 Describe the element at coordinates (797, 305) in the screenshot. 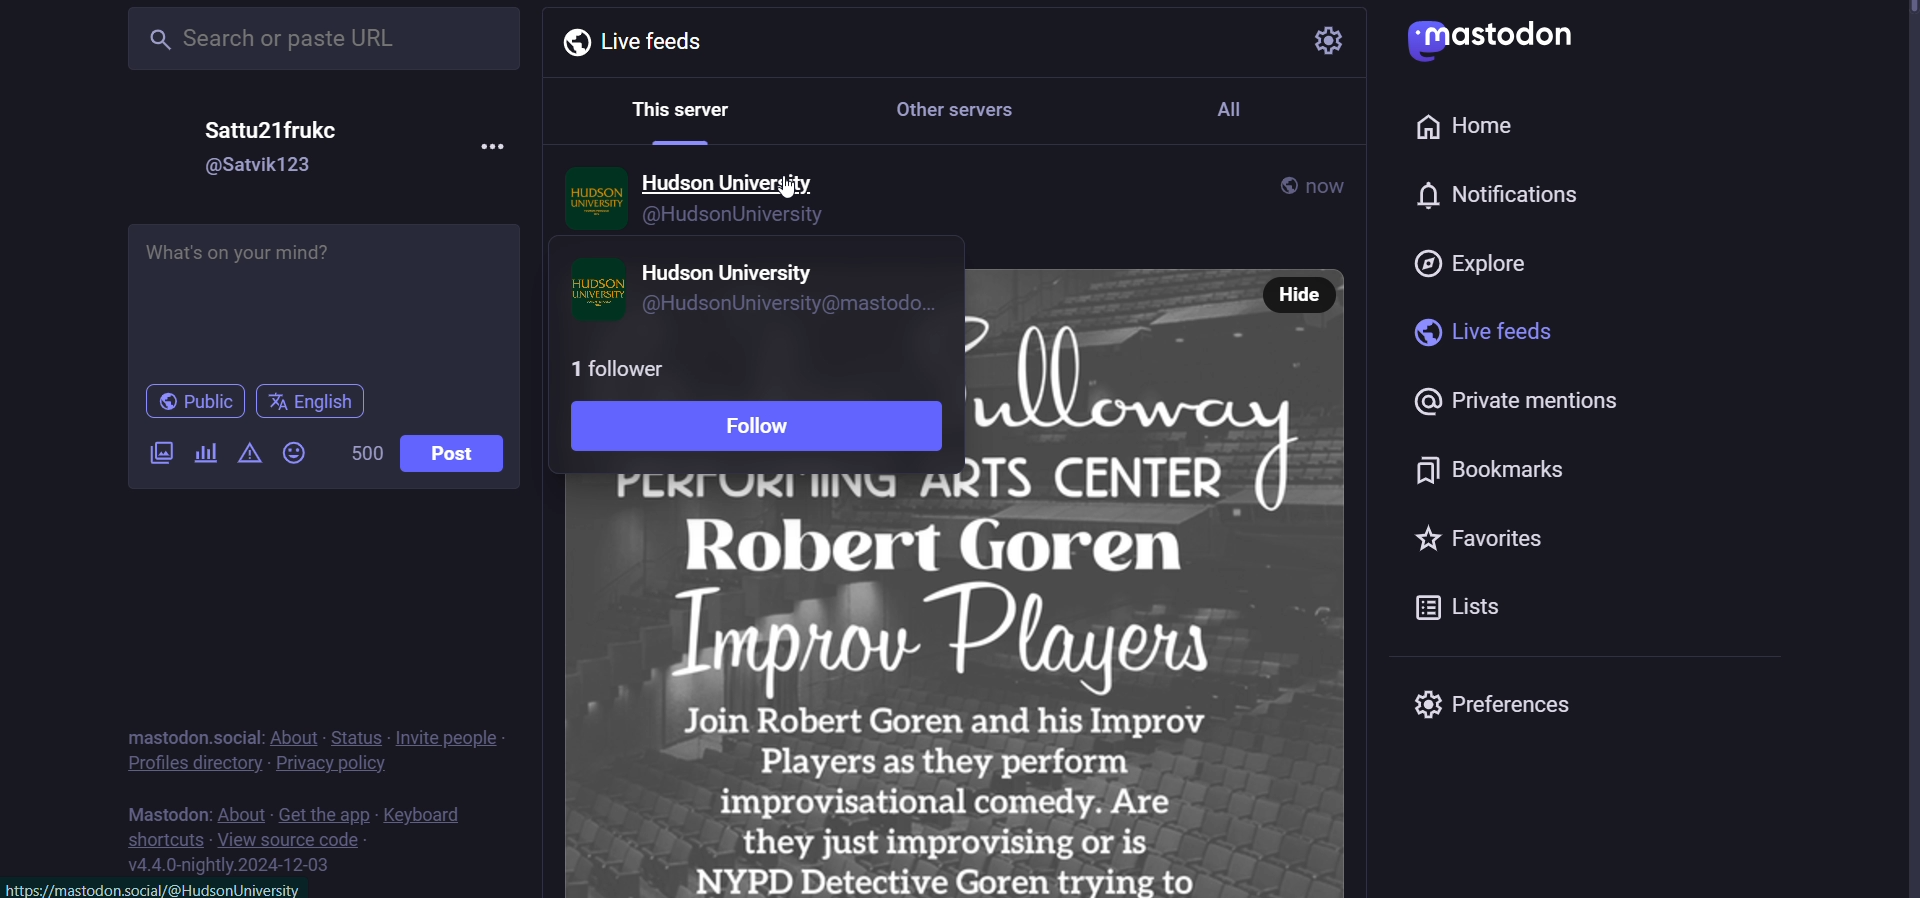

I see `@HudsonUniversity@mastodo...` at that location.